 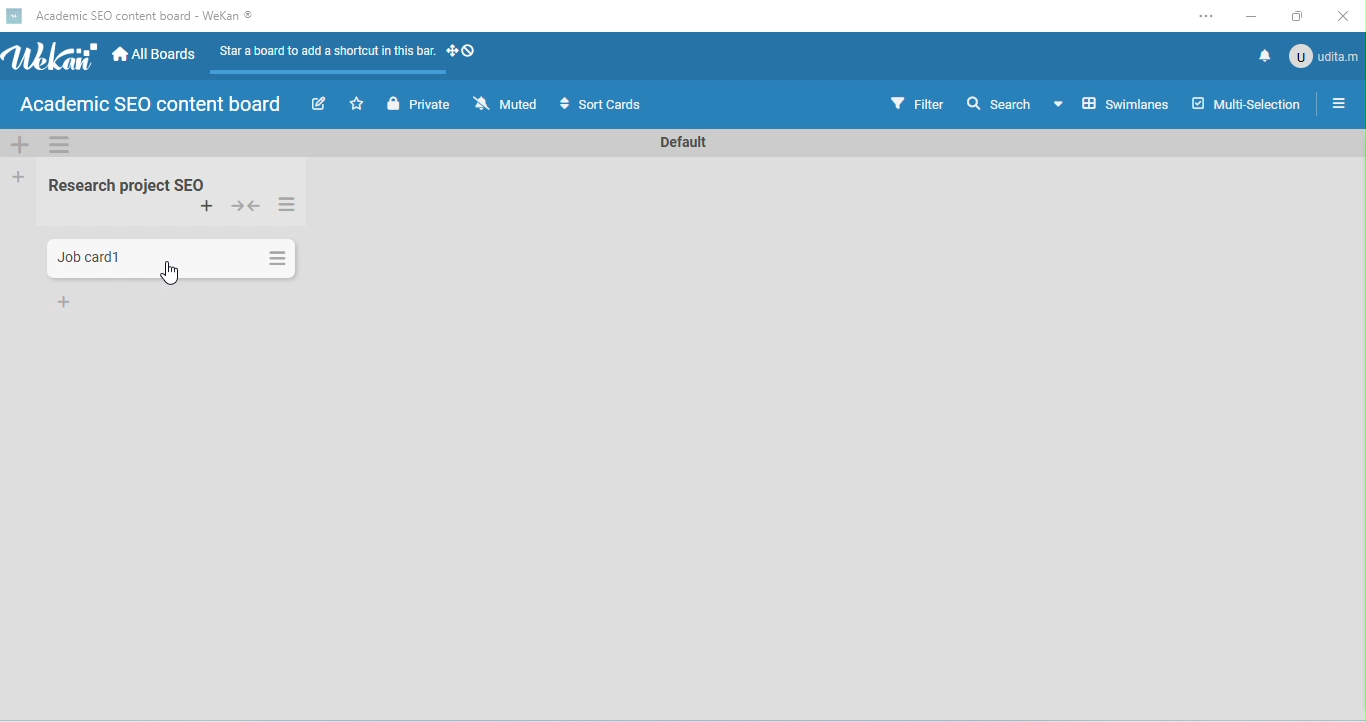 What do you see at coordinates (916, 104) in the screenshot?
I see `filter` at bounding box center [916, 104].